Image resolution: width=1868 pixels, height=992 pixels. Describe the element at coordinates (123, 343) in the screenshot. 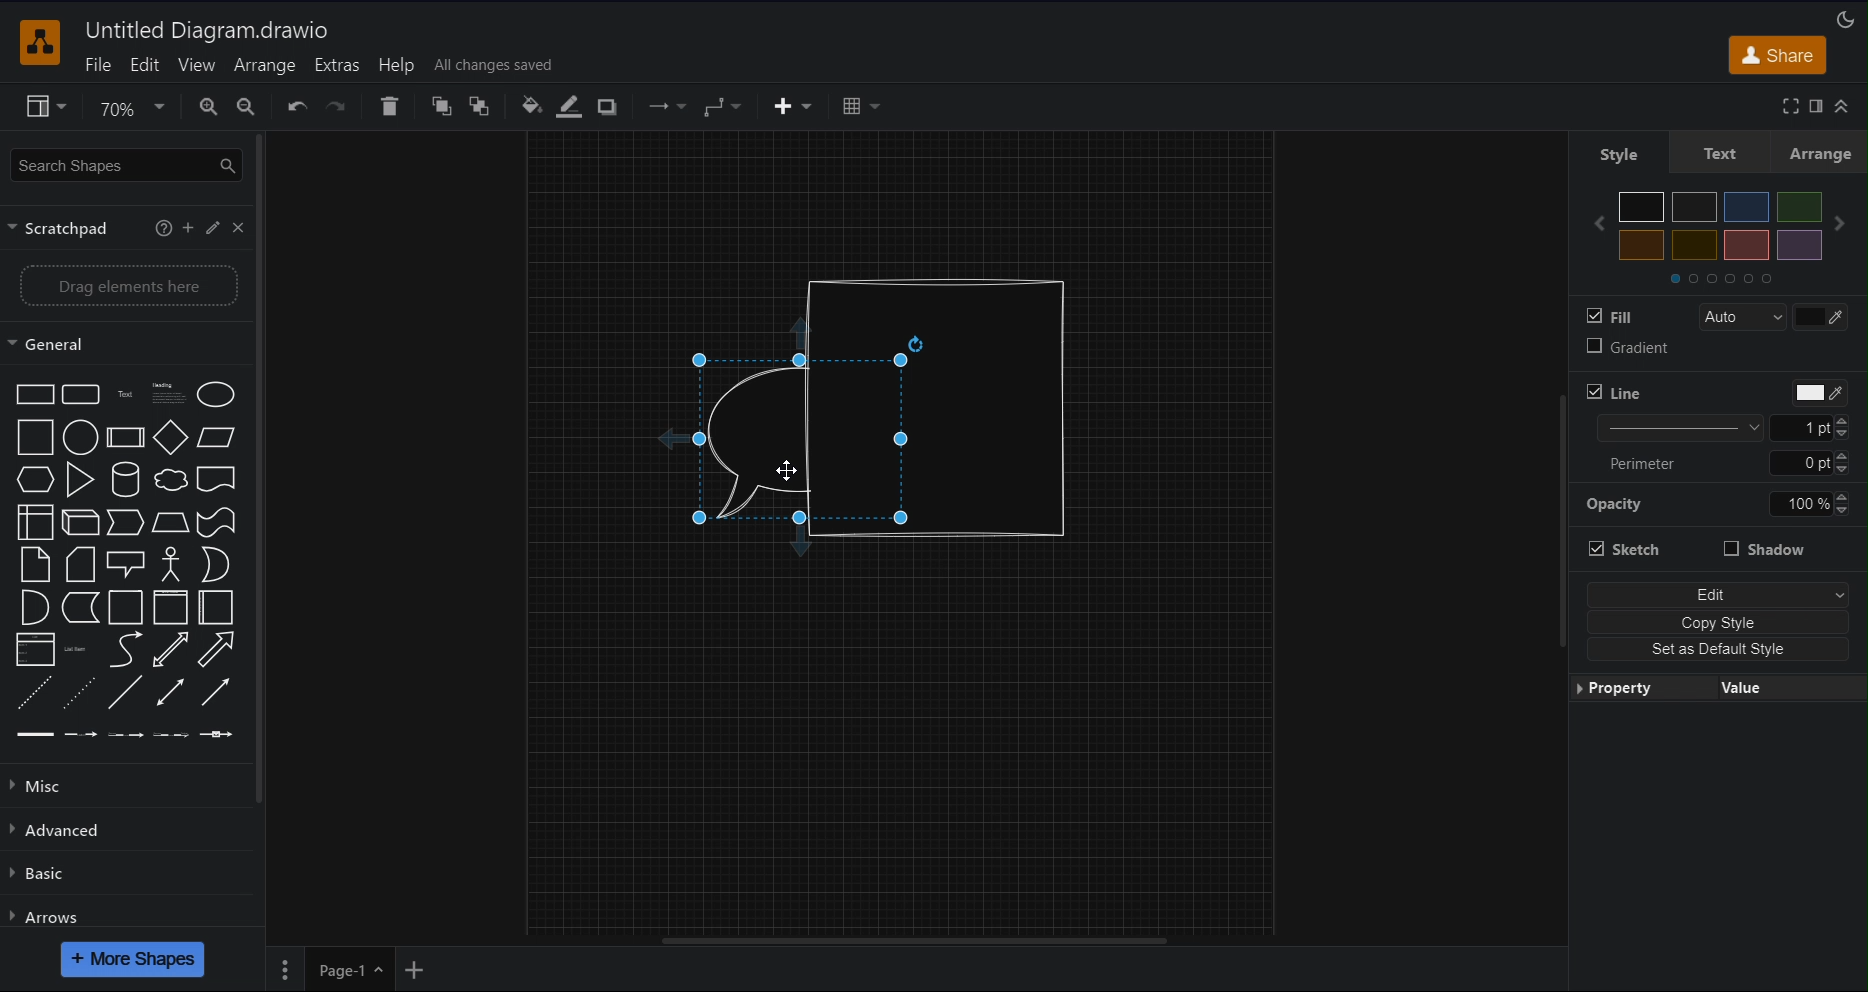

I see `General` at that location.